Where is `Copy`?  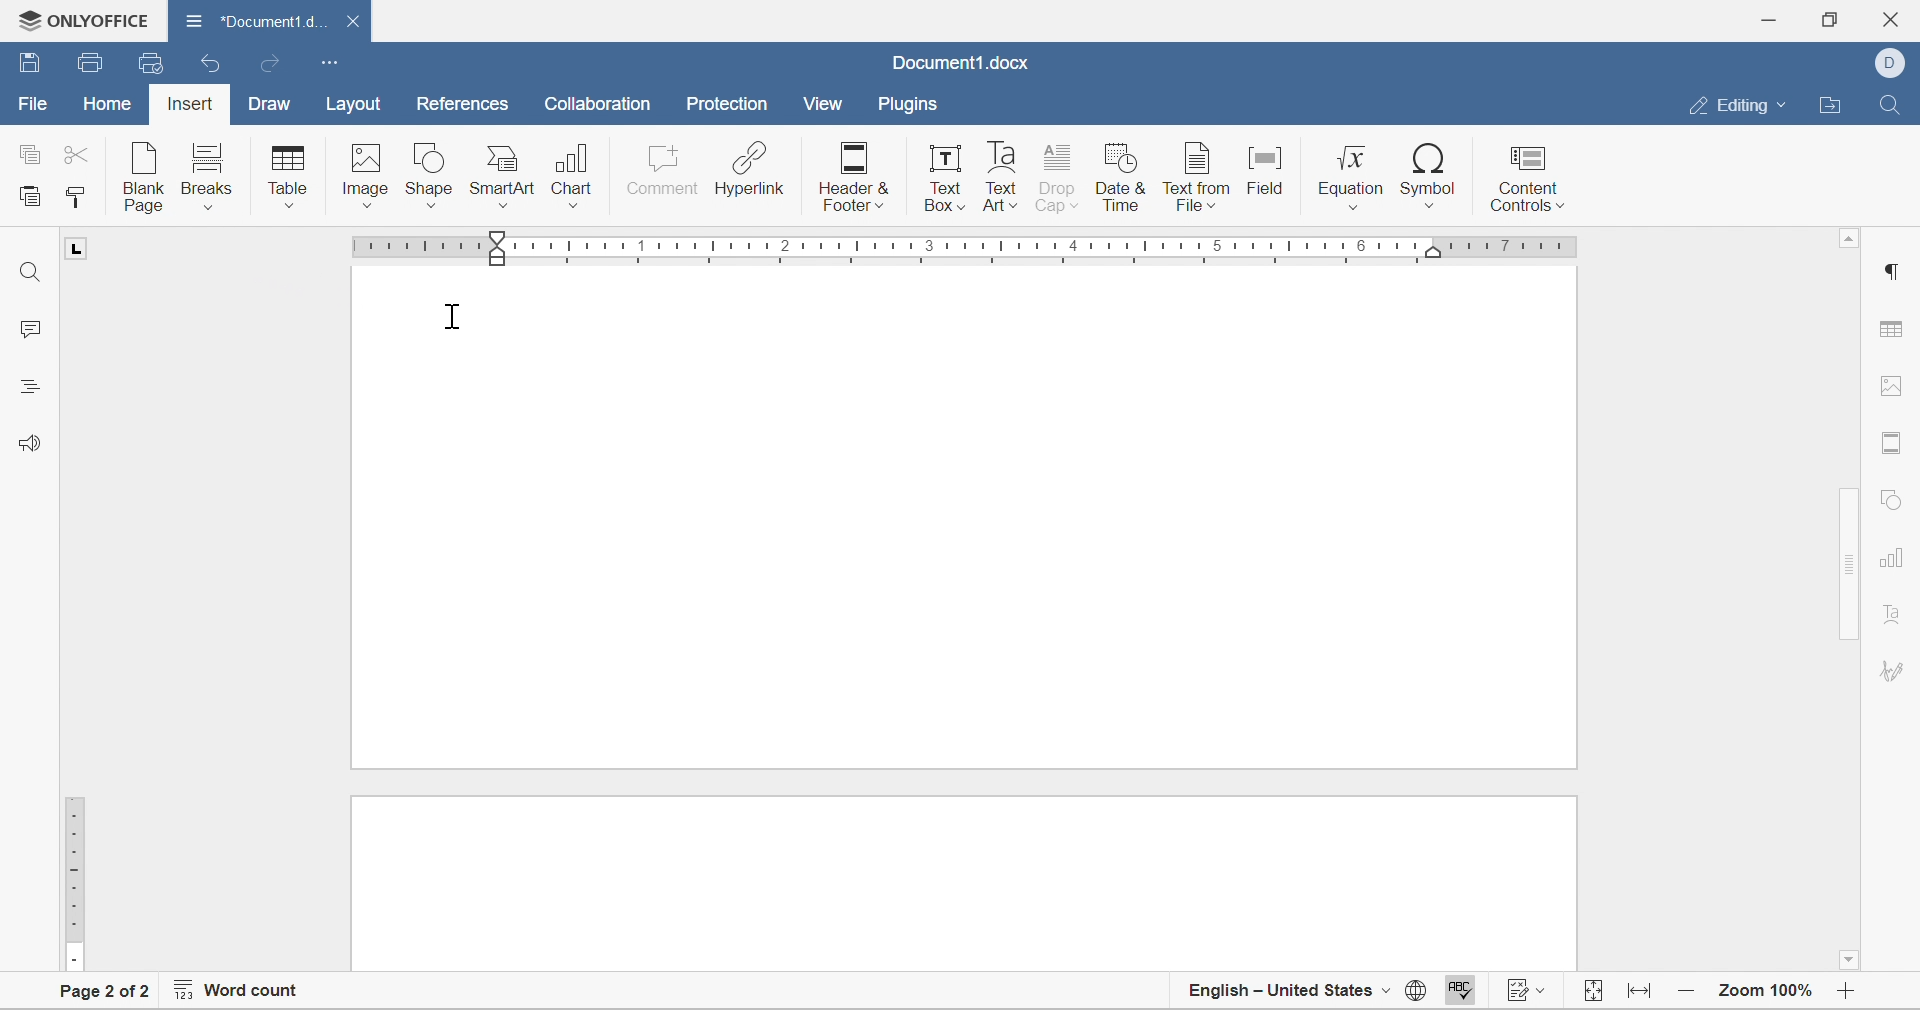
Copy is located at coordinates (29, 152).